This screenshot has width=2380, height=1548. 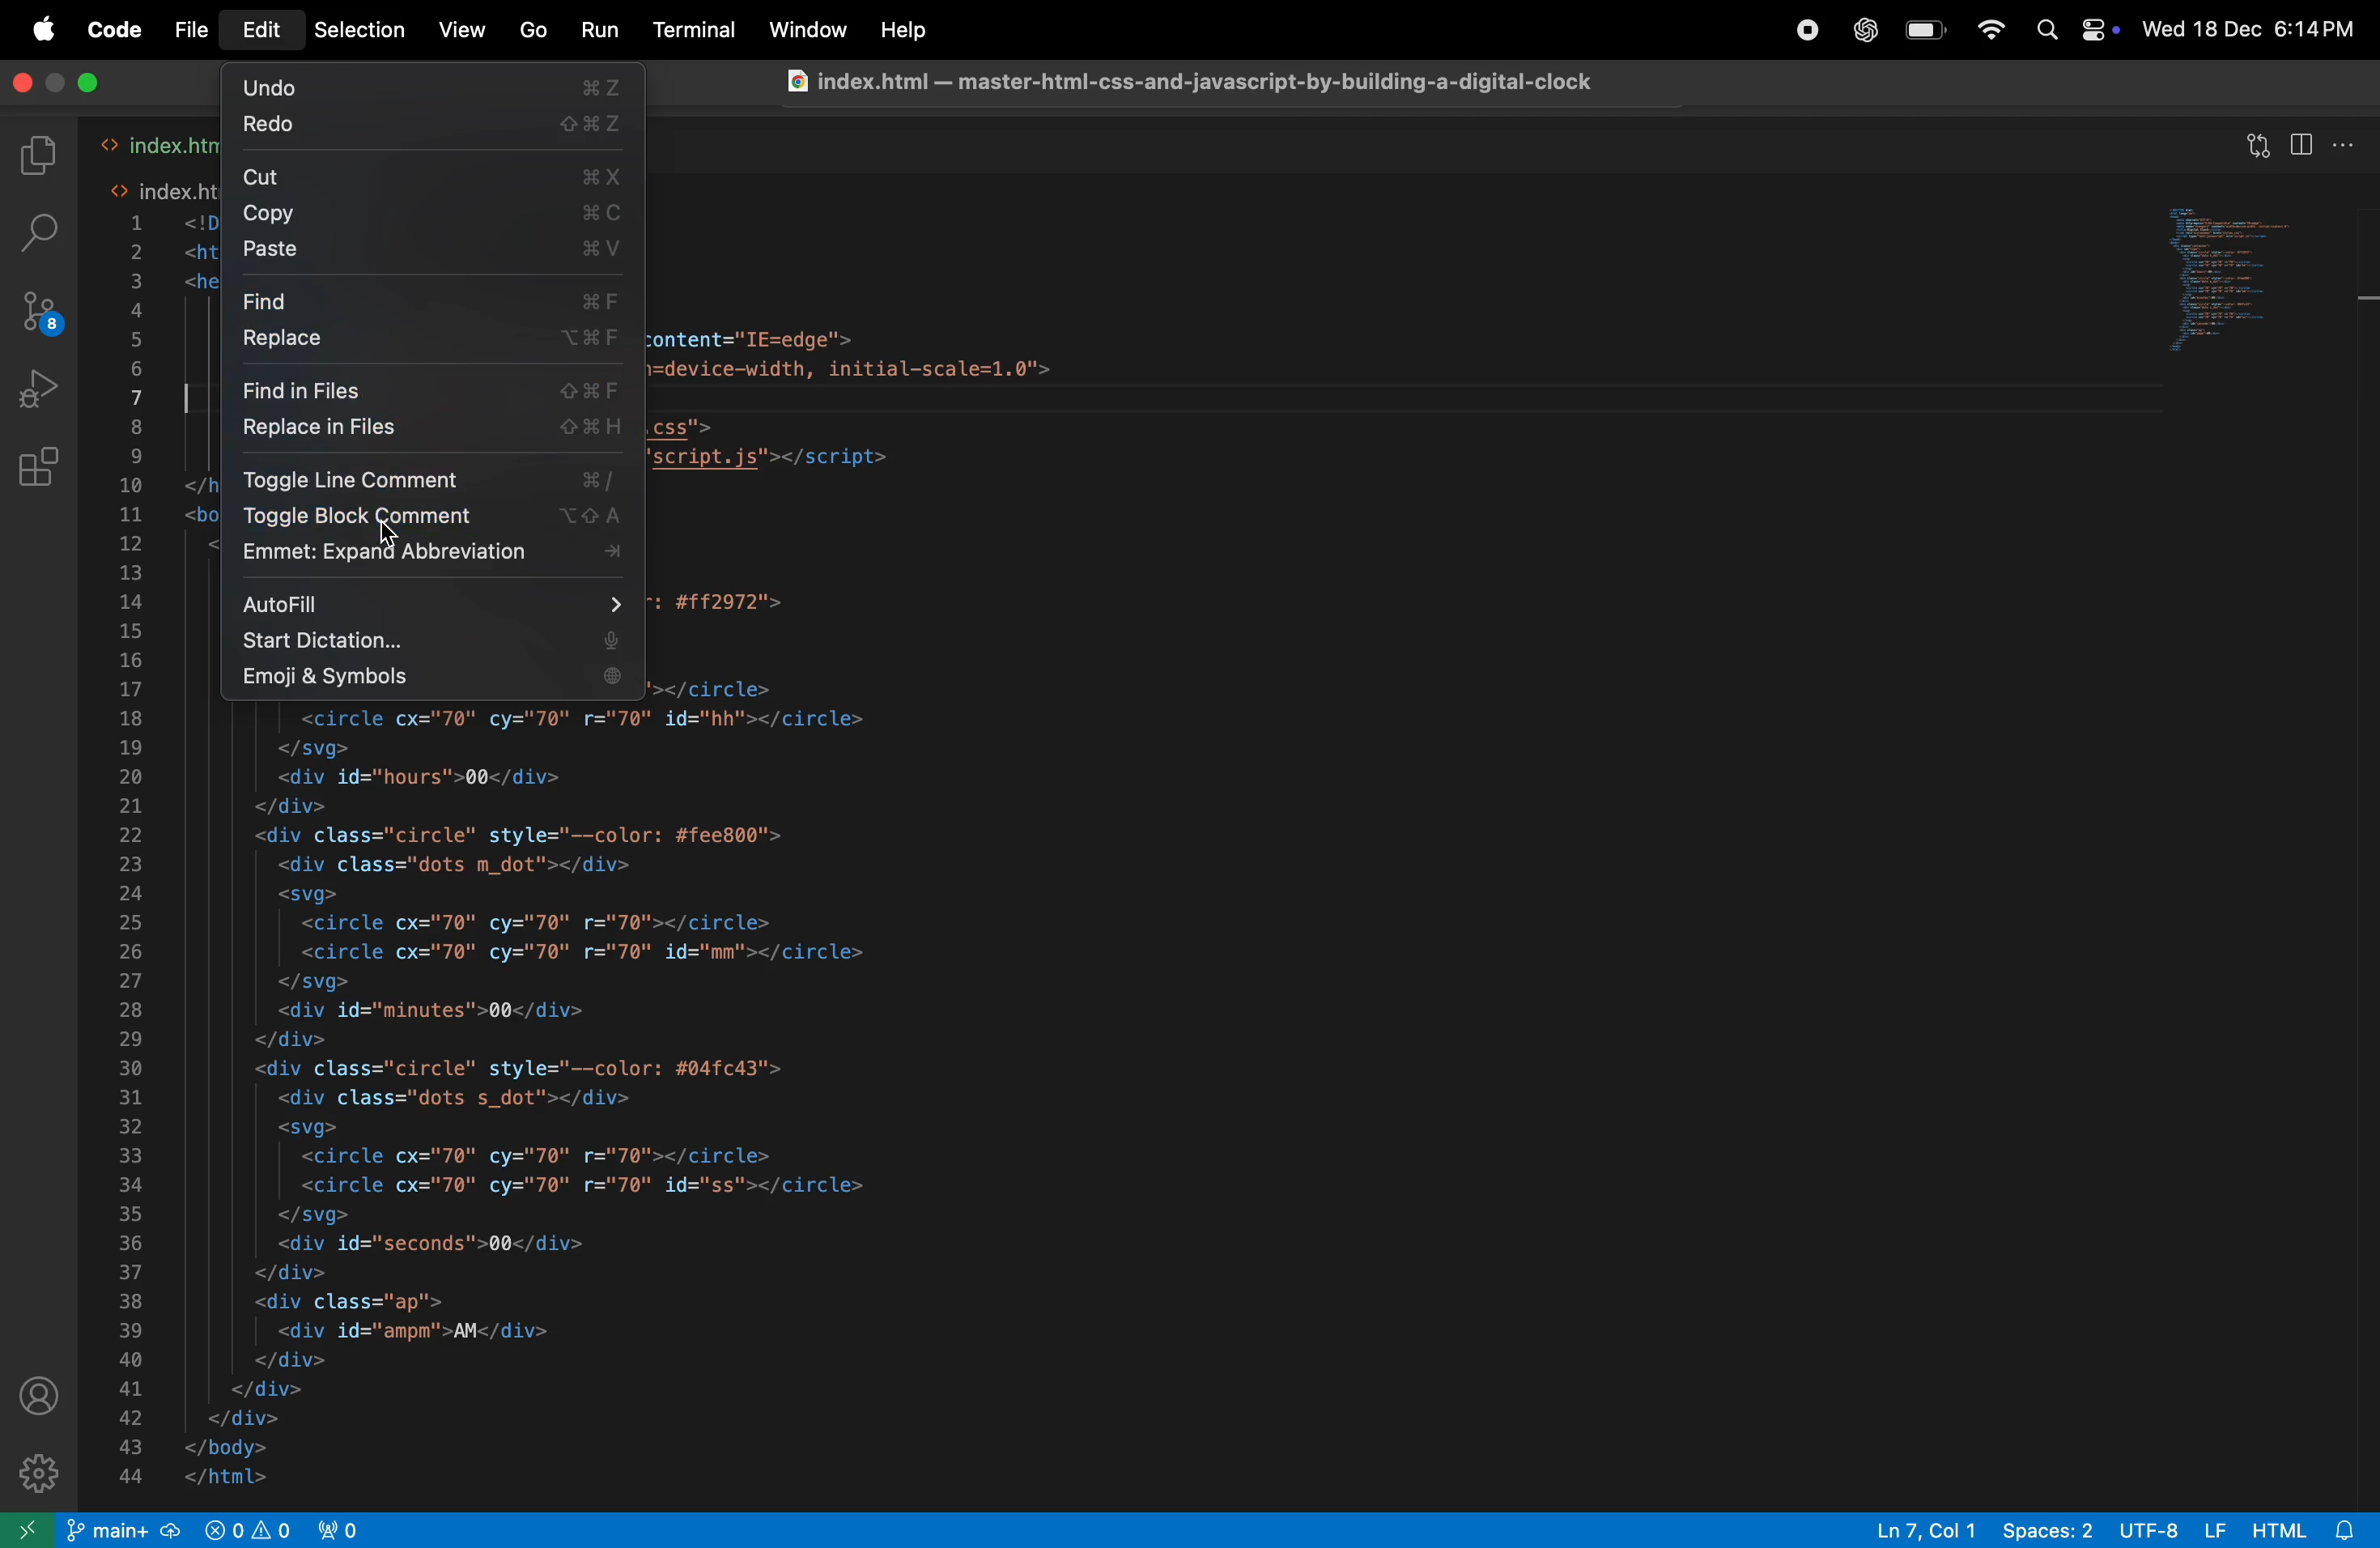 I want to click on open changes, so click(x=2262, y=138).